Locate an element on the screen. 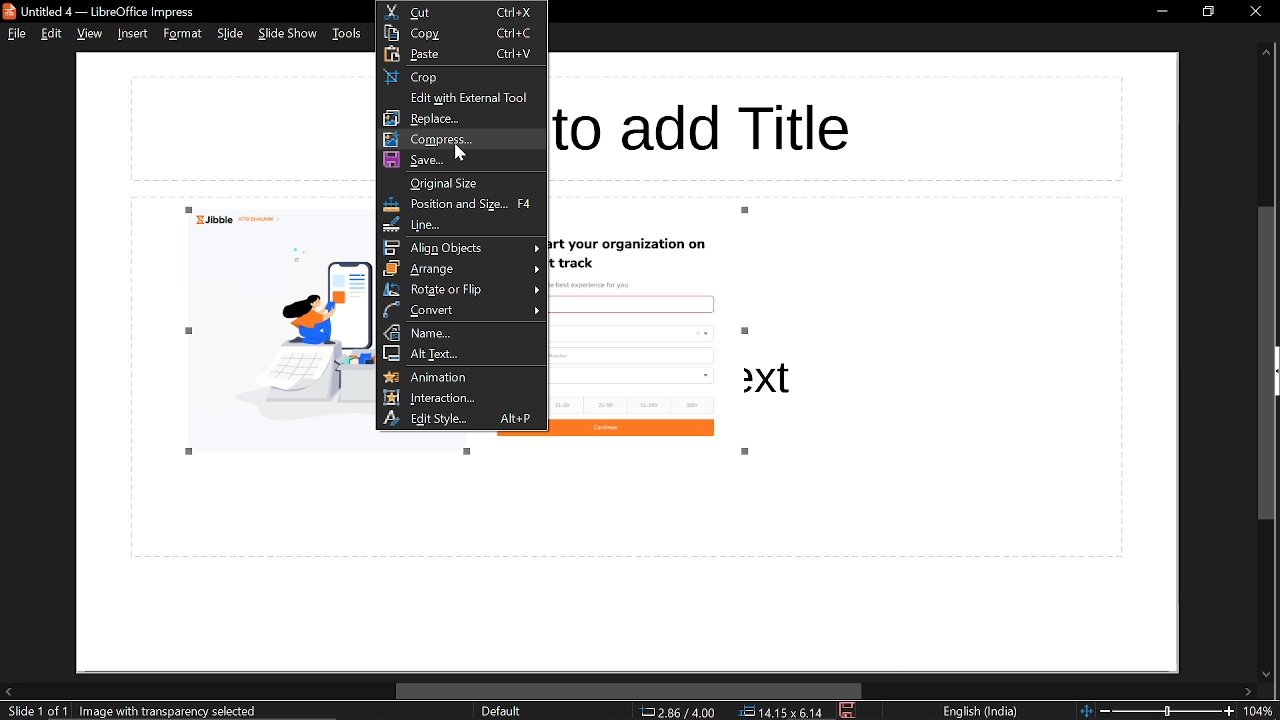 Image resolution: width=1280 pixels, height=720 pixels. animation is located at coordinates (464, 376).